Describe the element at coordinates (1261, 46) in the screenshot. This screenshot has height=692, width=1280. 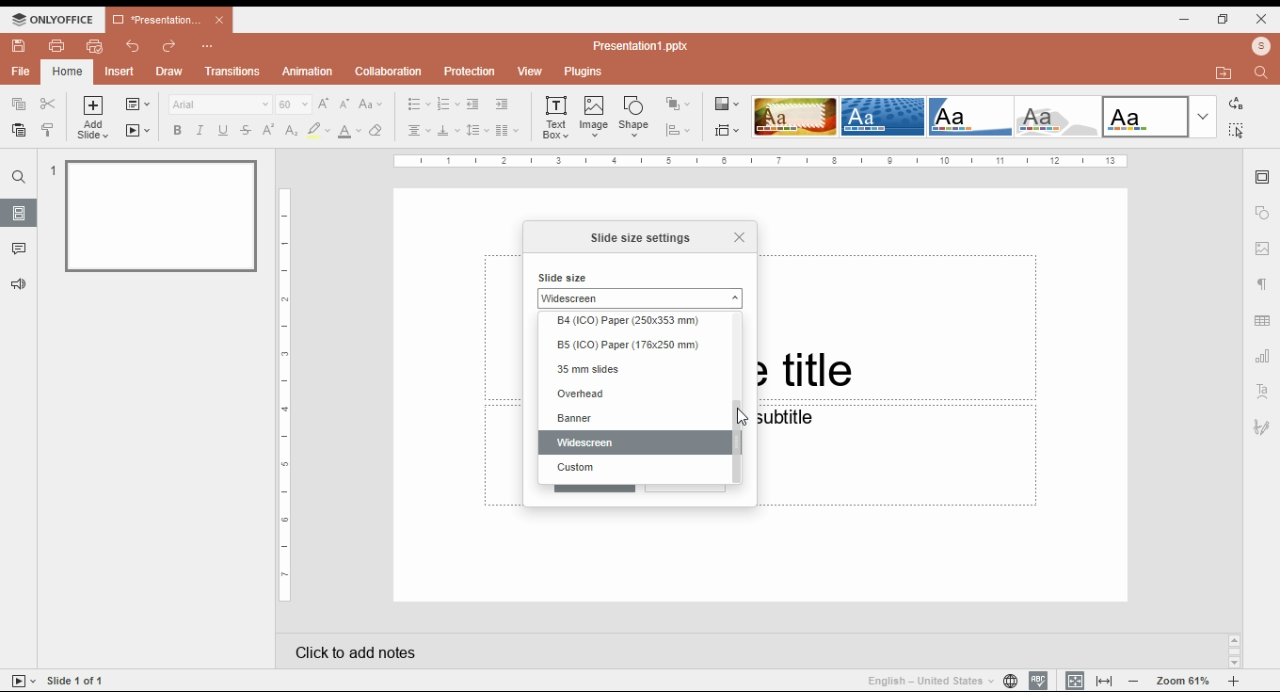
I see `profile` at that location.